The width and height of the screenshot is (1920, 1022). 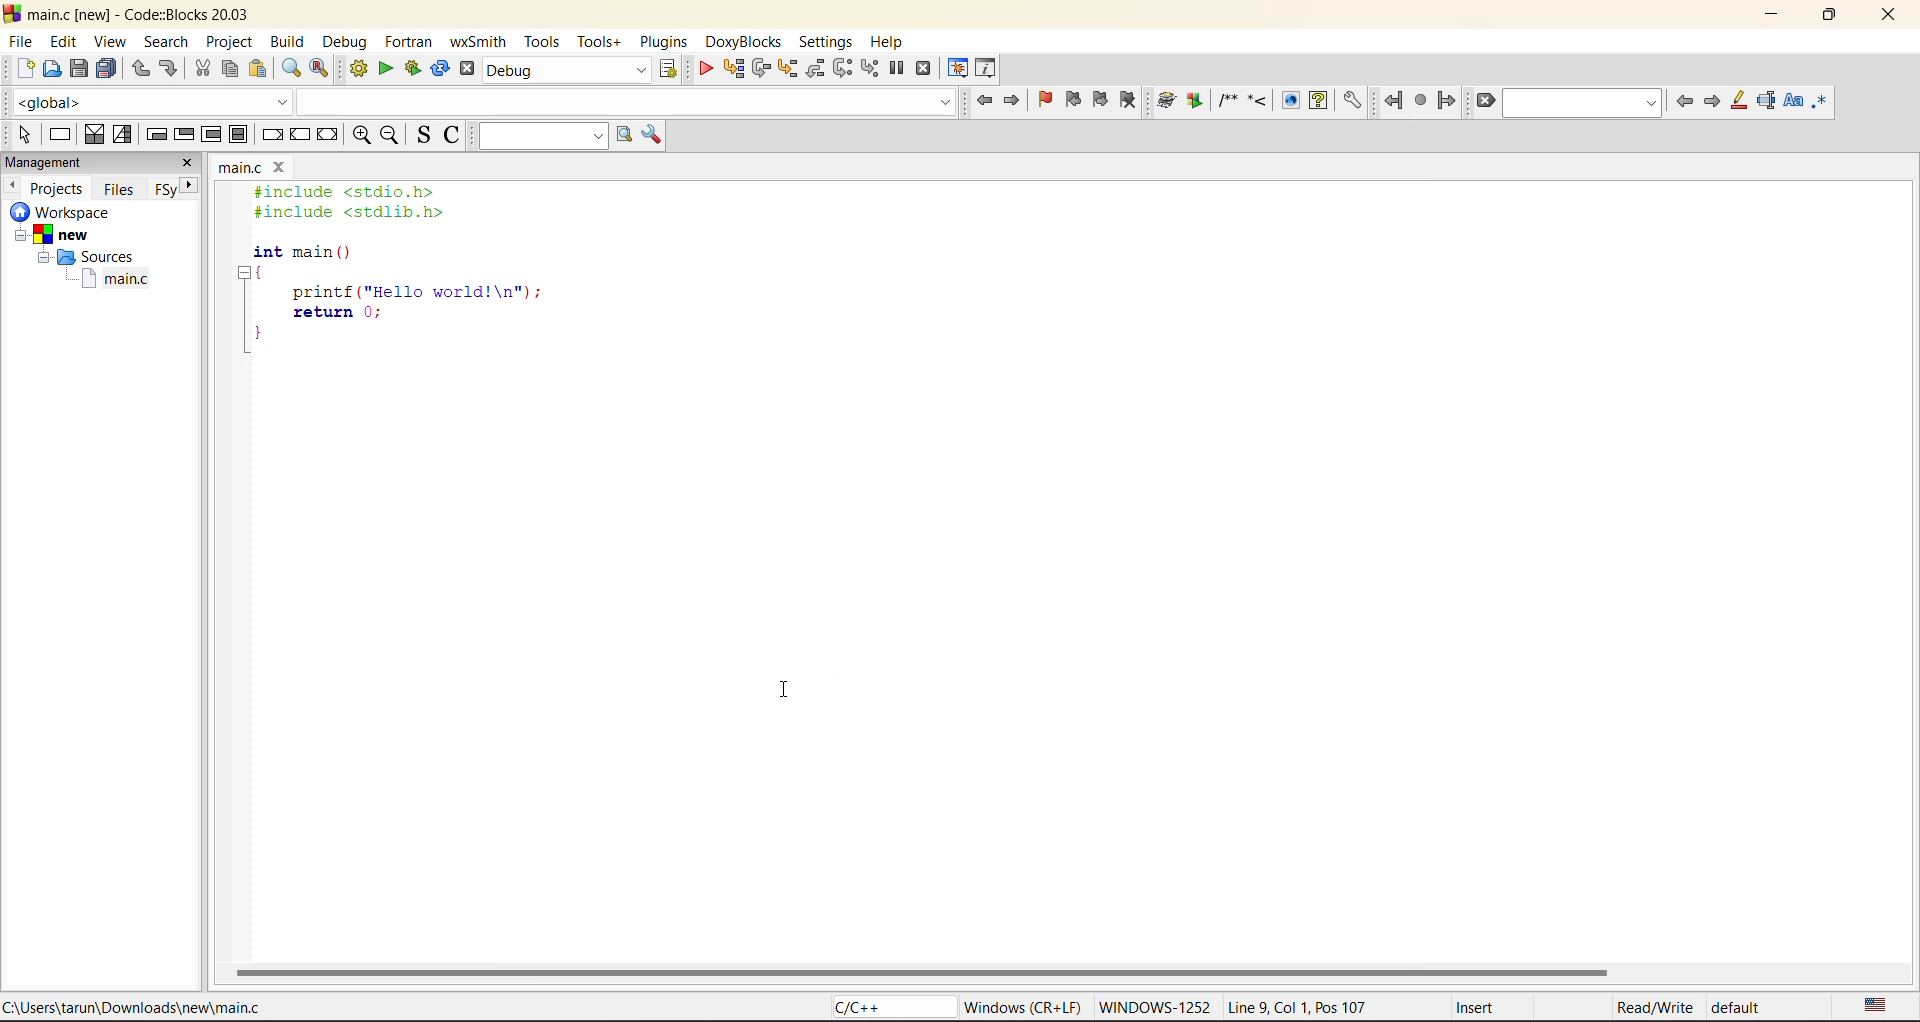 What do you see at coordinates (761, 67) in the screenshot?
I see `next line` at bounding box center [761, 67].